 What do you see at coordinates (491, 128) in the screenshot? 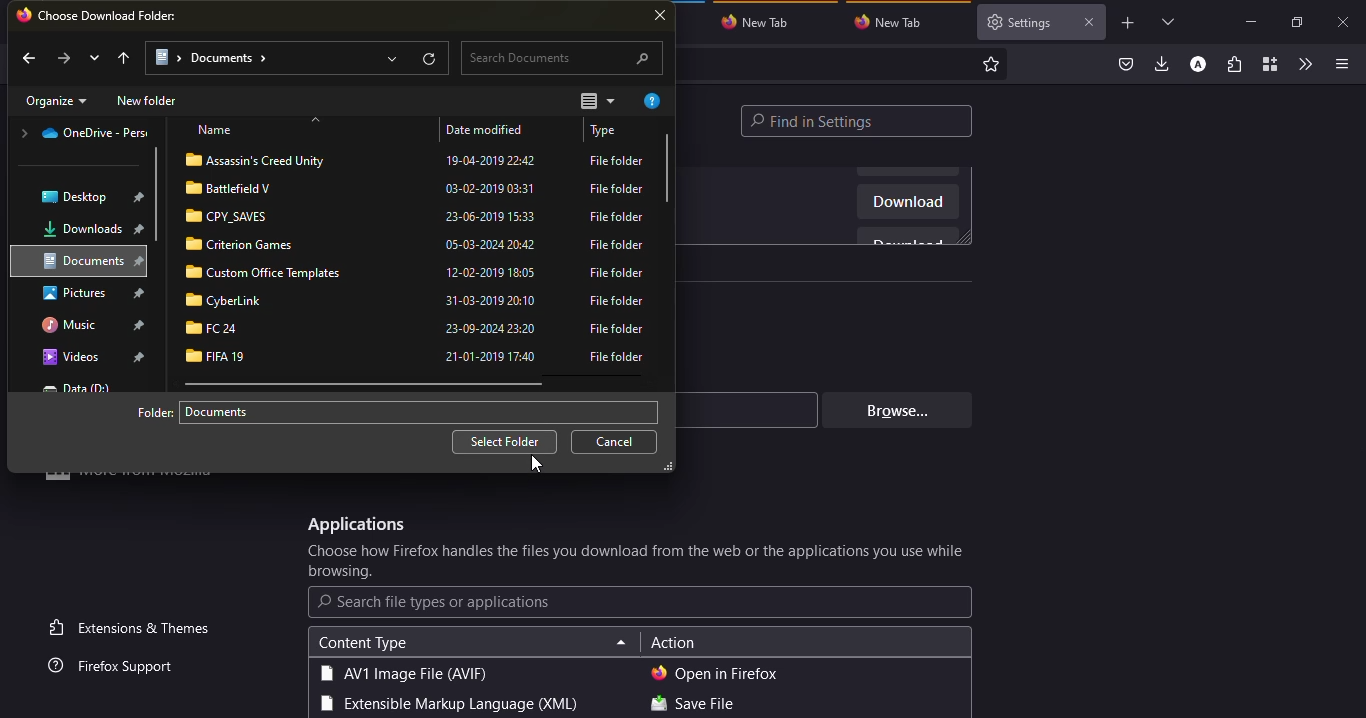
I see `date modified` at bounding box center [491, 128].